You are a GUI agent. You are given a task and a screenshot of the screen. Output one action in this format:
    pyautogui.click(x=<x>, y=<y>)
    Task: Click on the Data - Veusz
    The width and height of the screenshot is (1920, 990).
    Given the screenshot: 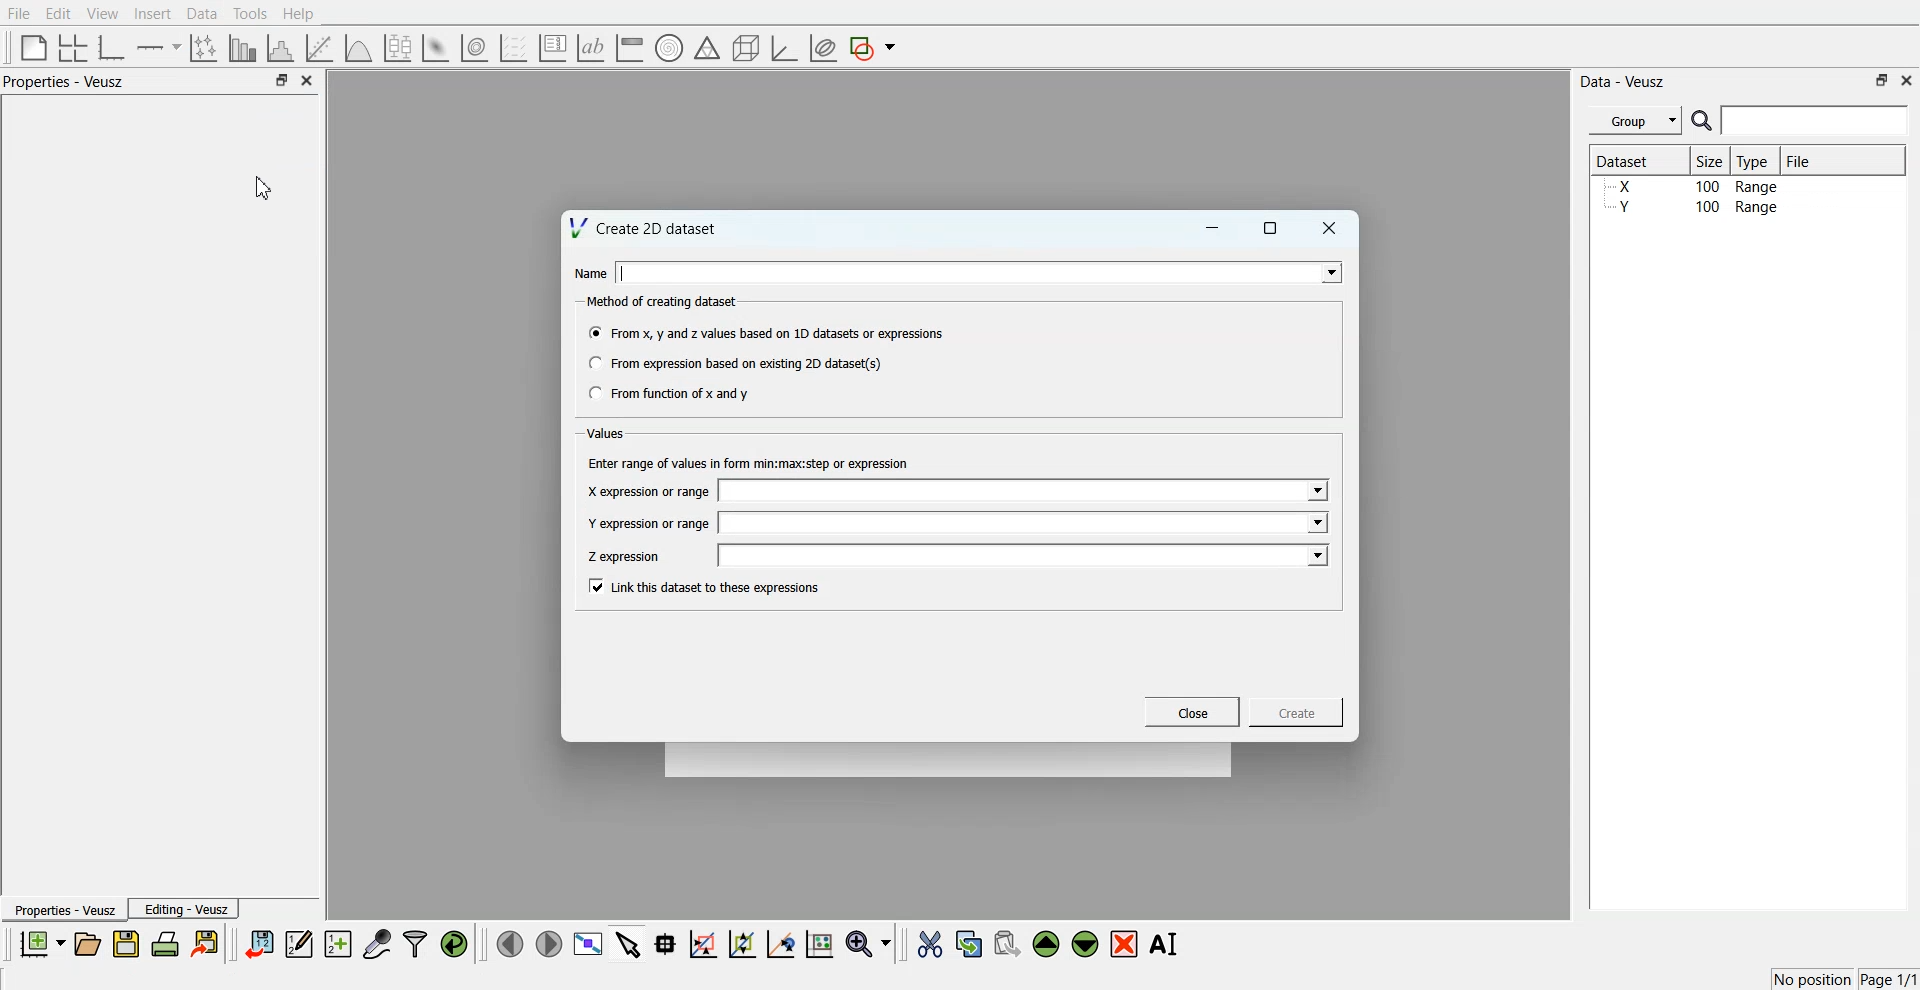 What is the action you would take?
    pyautogui.click(x=1622, y=82)
    